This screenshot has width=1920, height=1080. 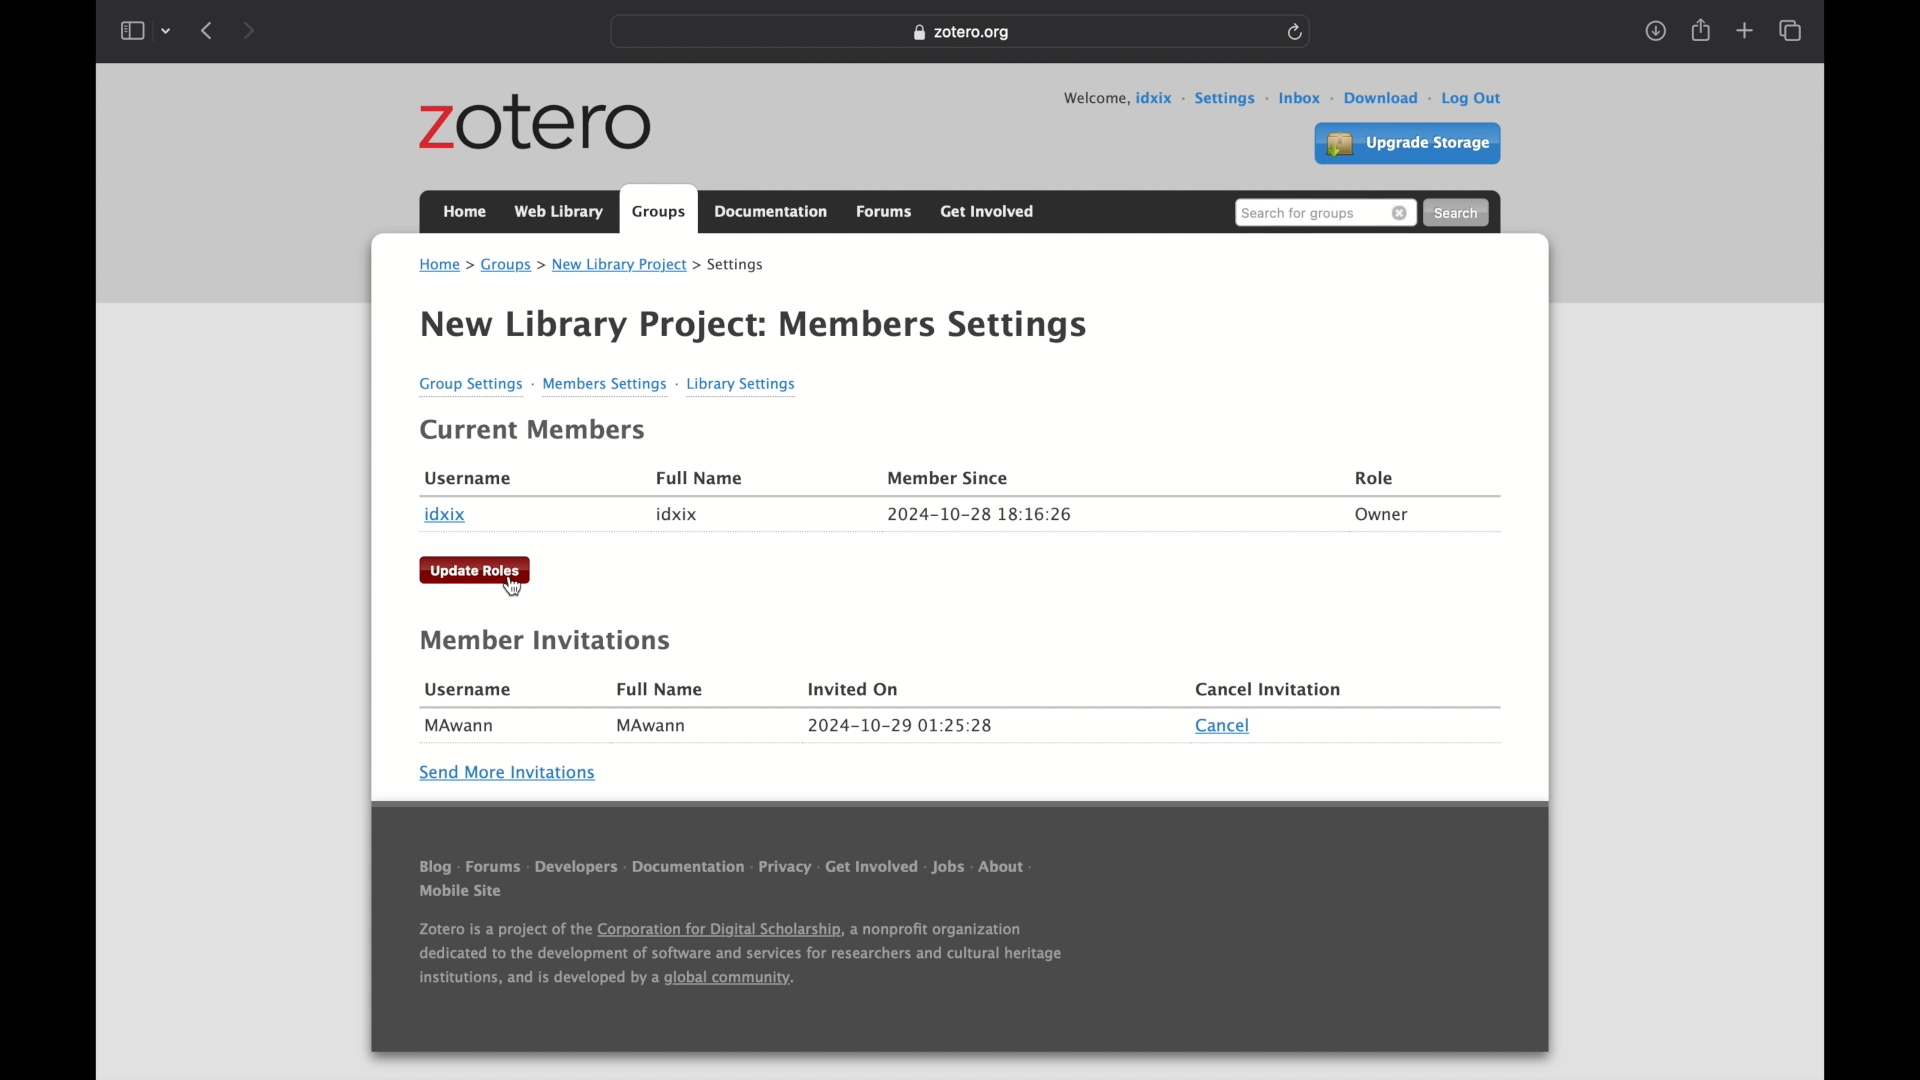 I want to click on new library project settings, so click(x=754, y=326).